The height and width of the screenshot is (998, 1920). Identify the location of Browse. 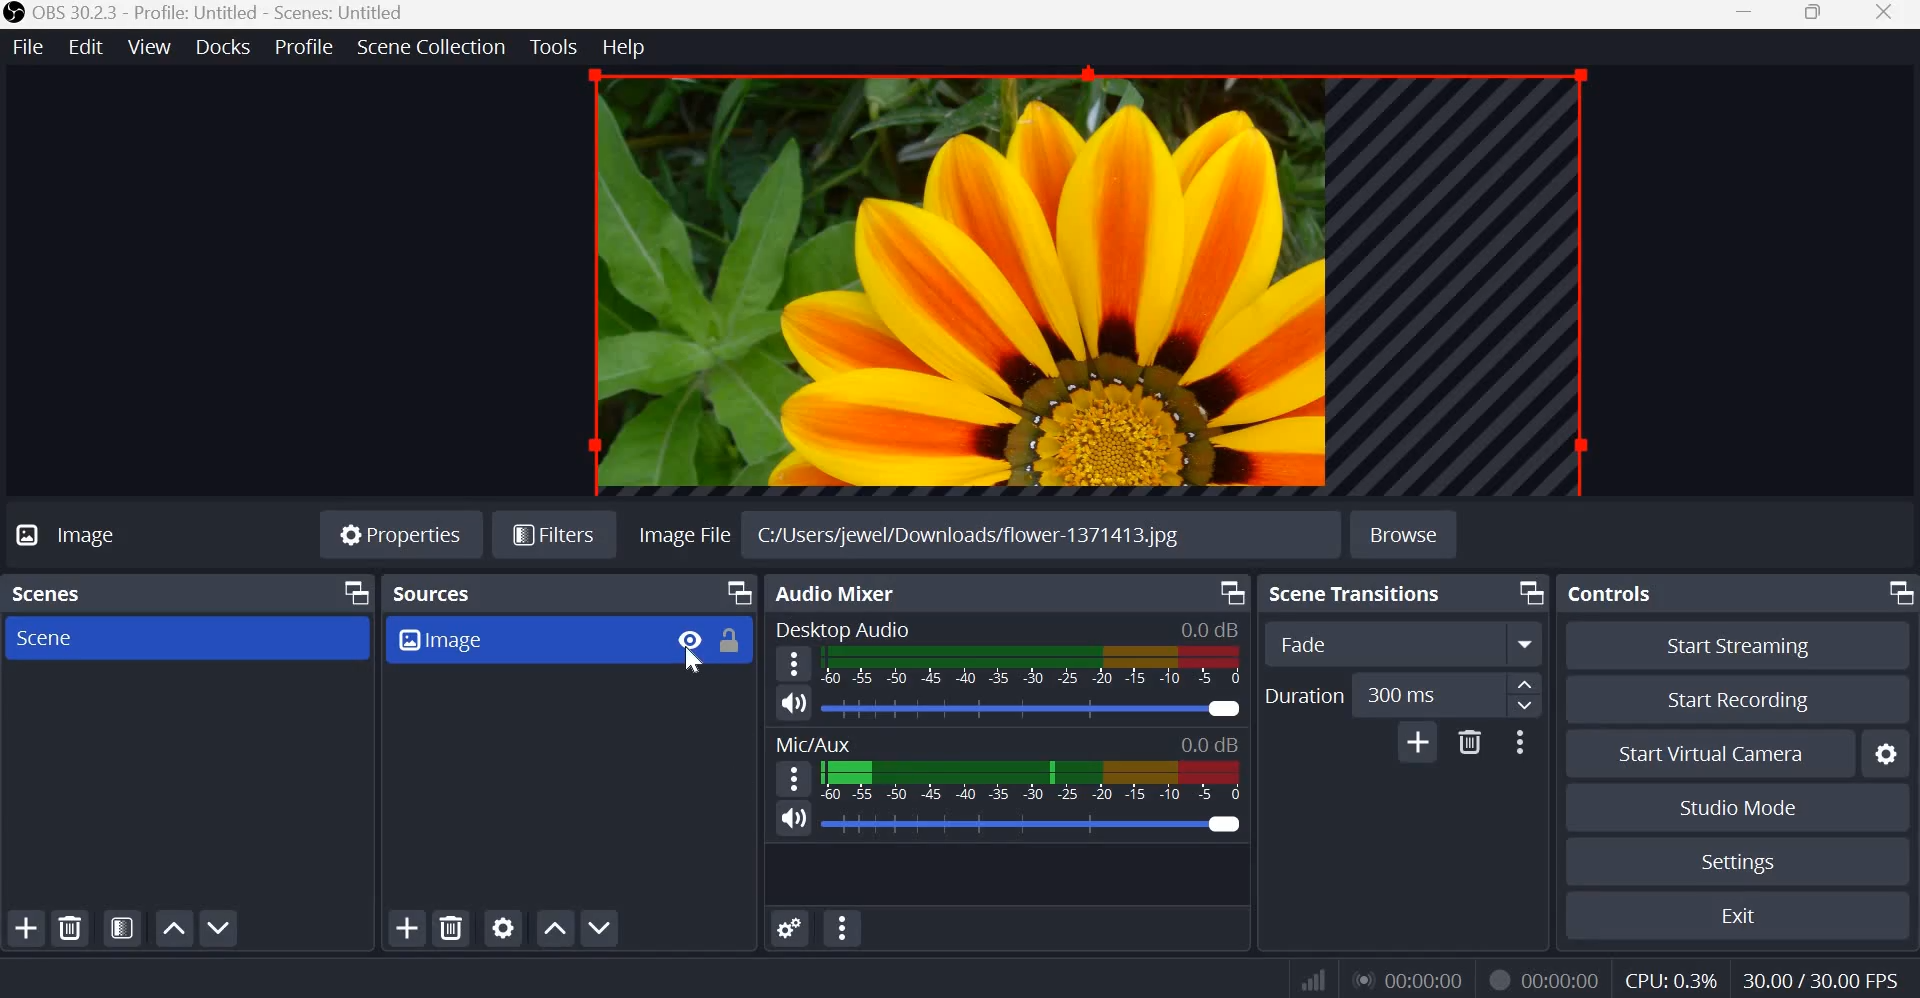
(1402, 535).